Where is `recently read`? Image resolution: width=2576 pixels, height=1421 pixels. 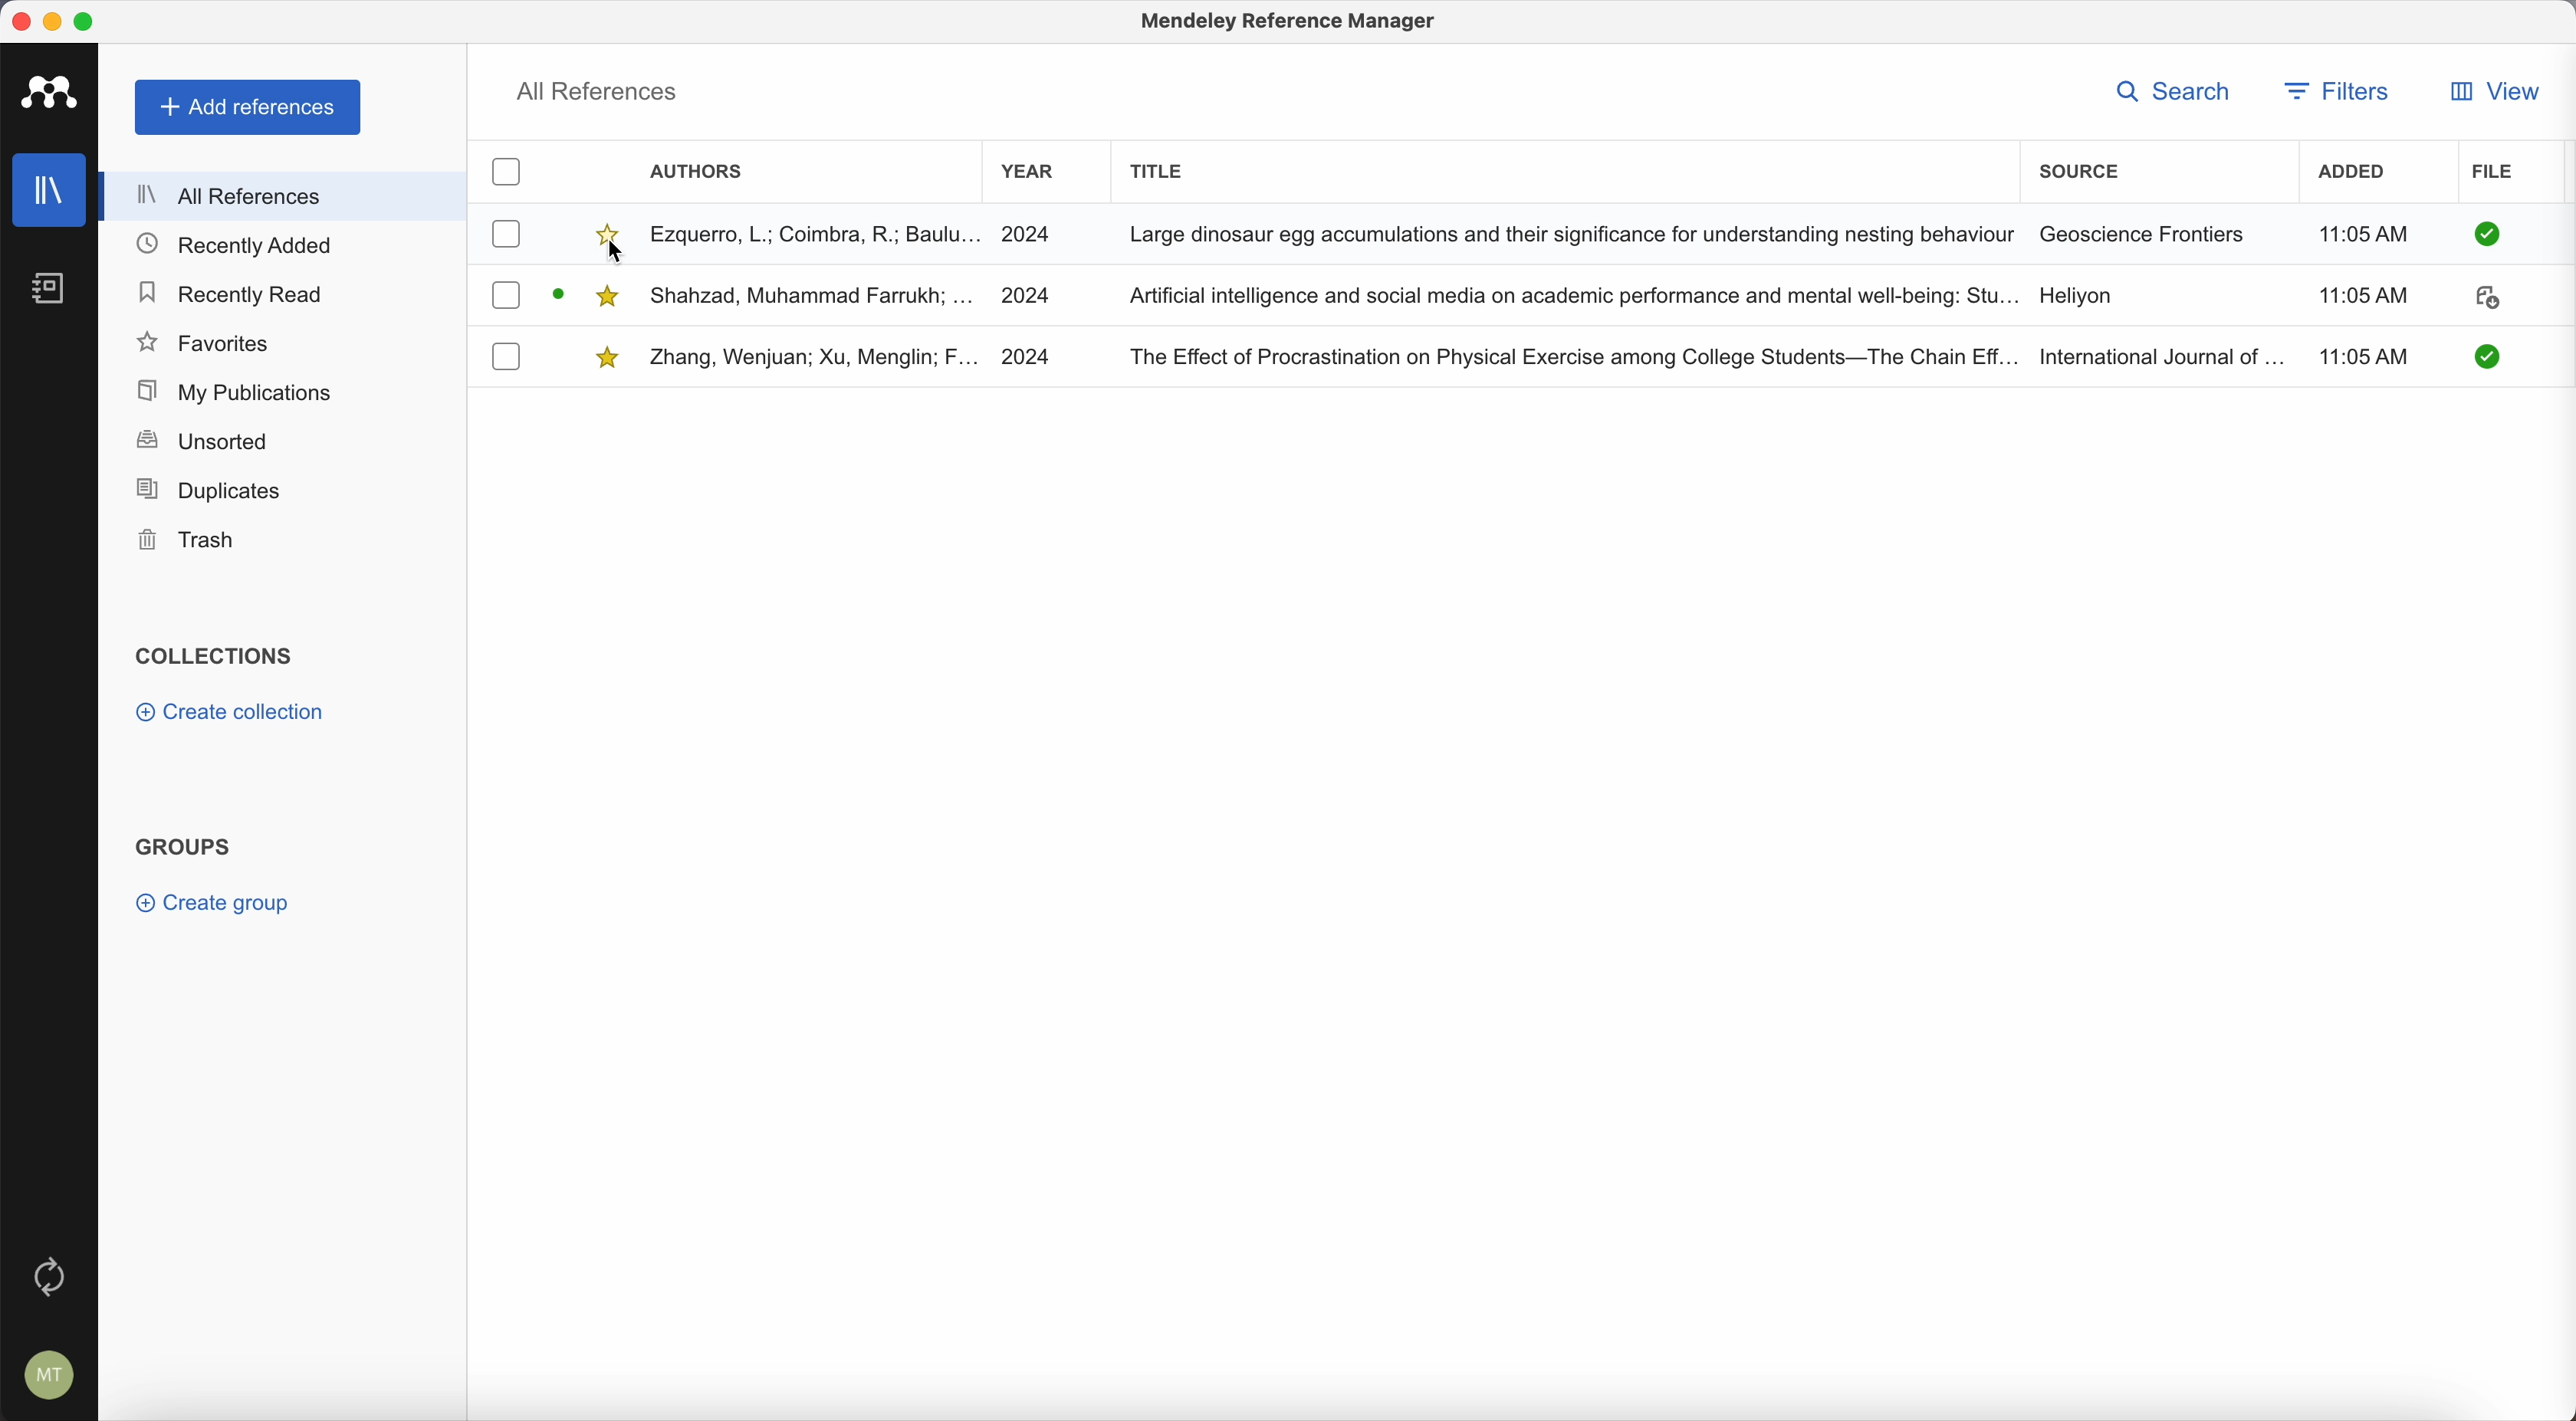 recently read is located at coordinates (235, 295).